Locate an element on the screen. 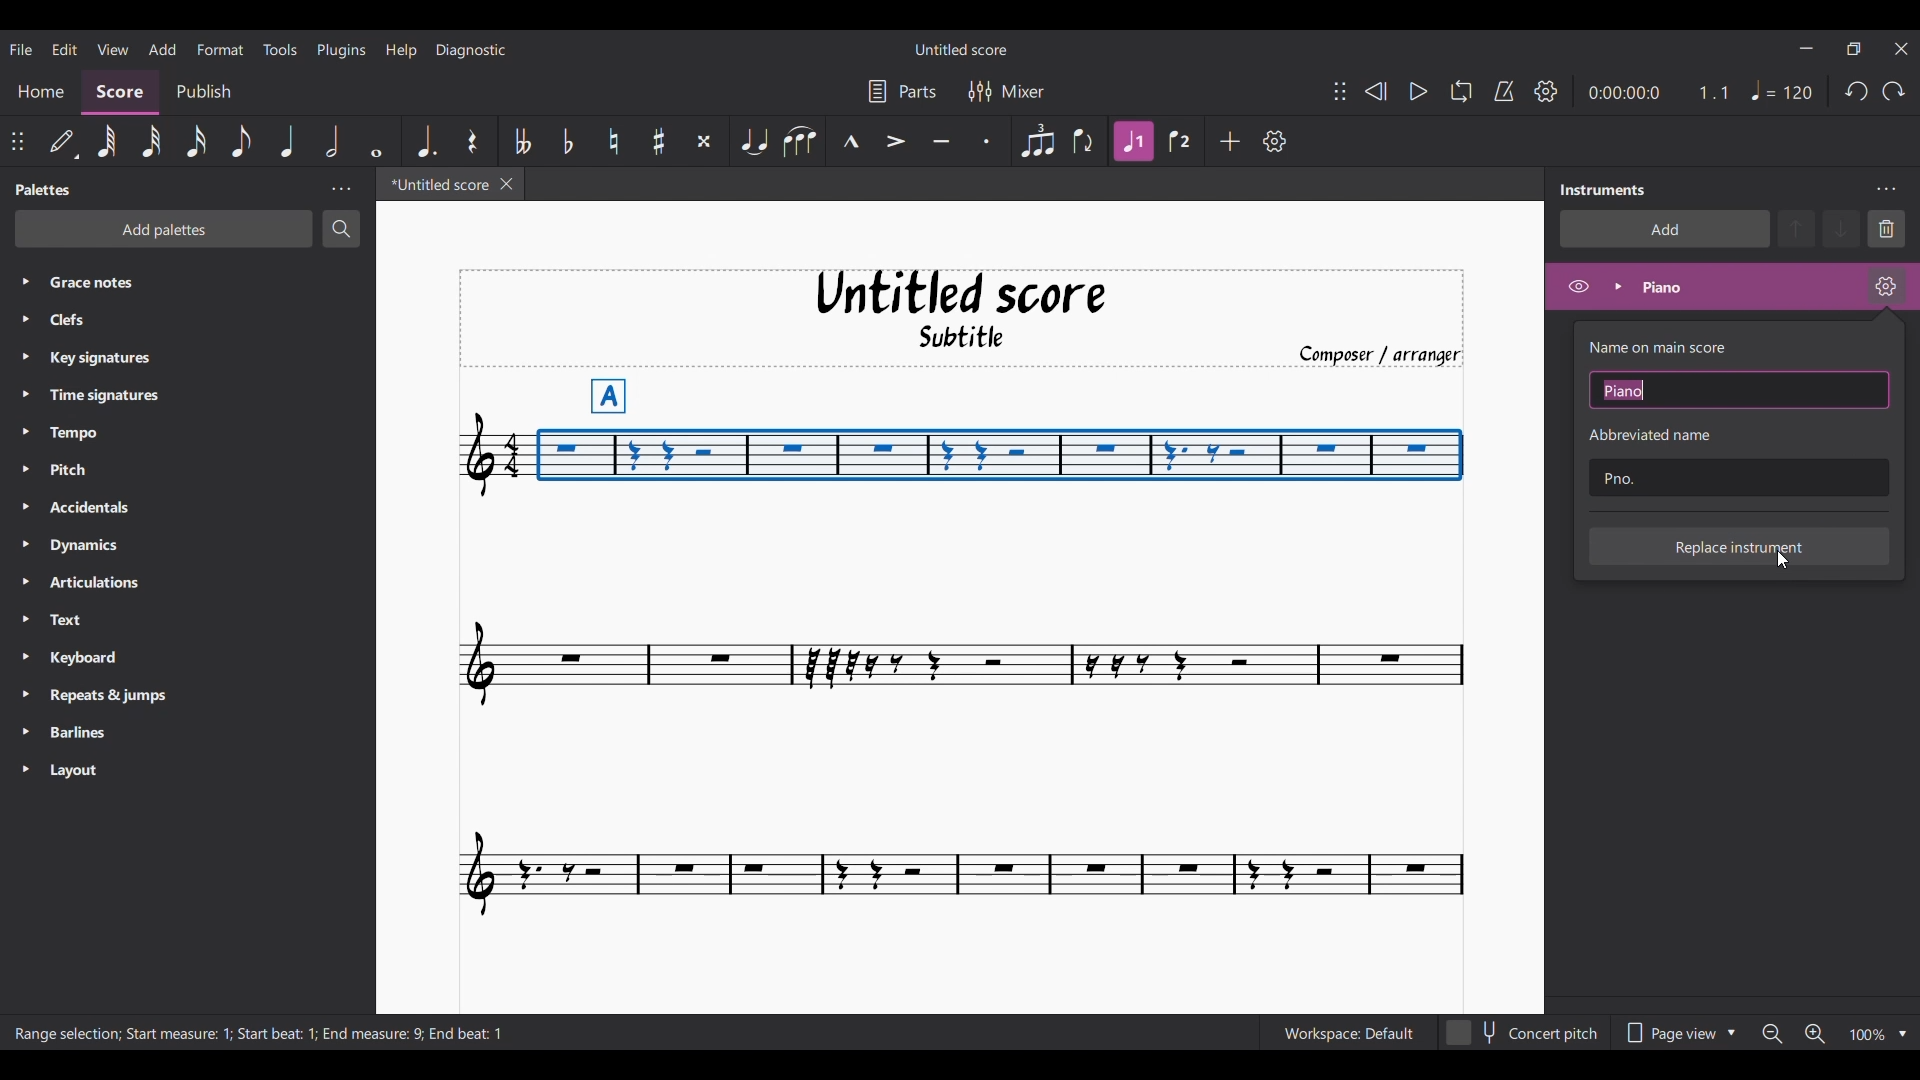 The image size is (1920, 1080). A is located at coordinates (611, 390).